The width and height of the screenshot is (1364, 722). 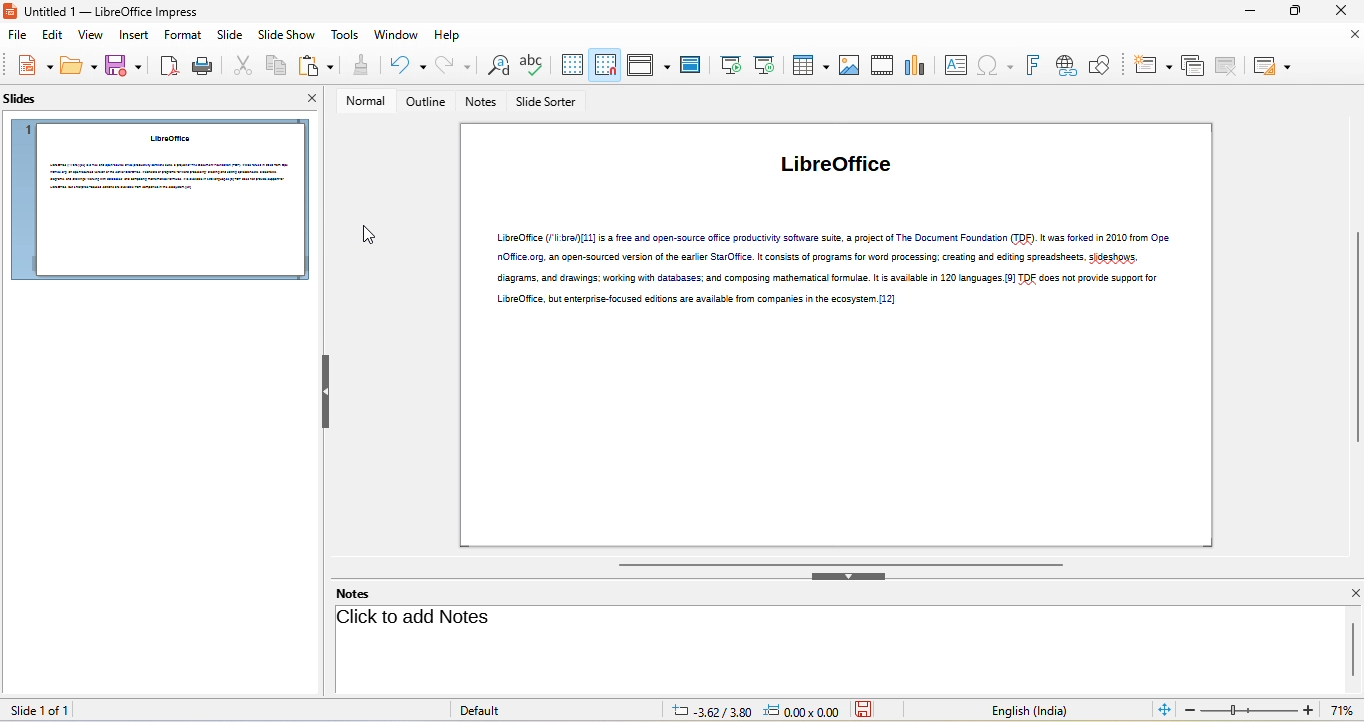 I want to click on start from first slide, so click(x=729, y=67).